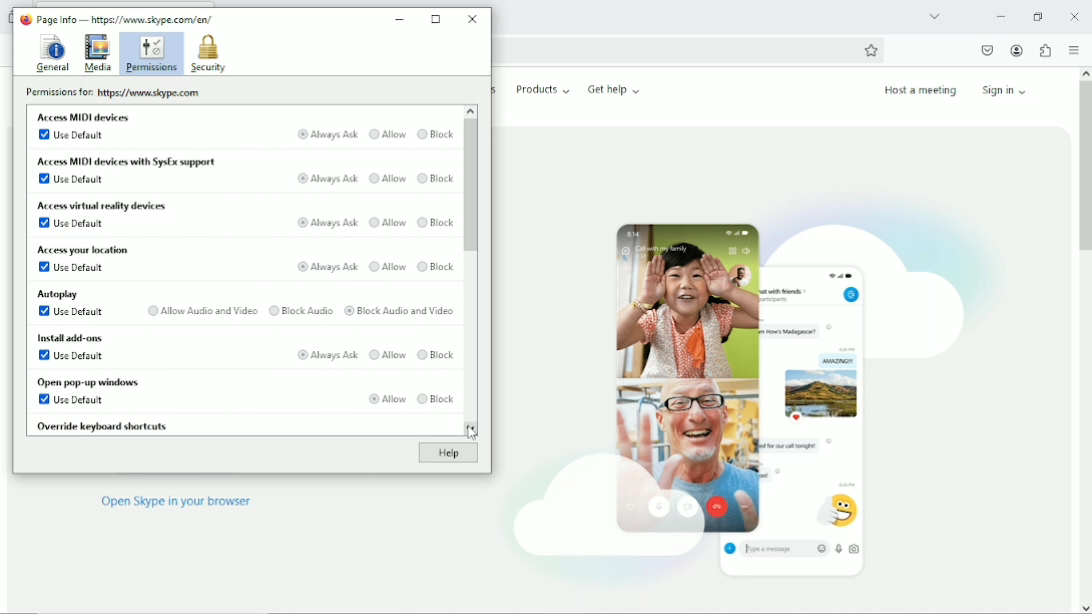 The image size is (1092, 614). I want to click on Get help, so click(614, 89).